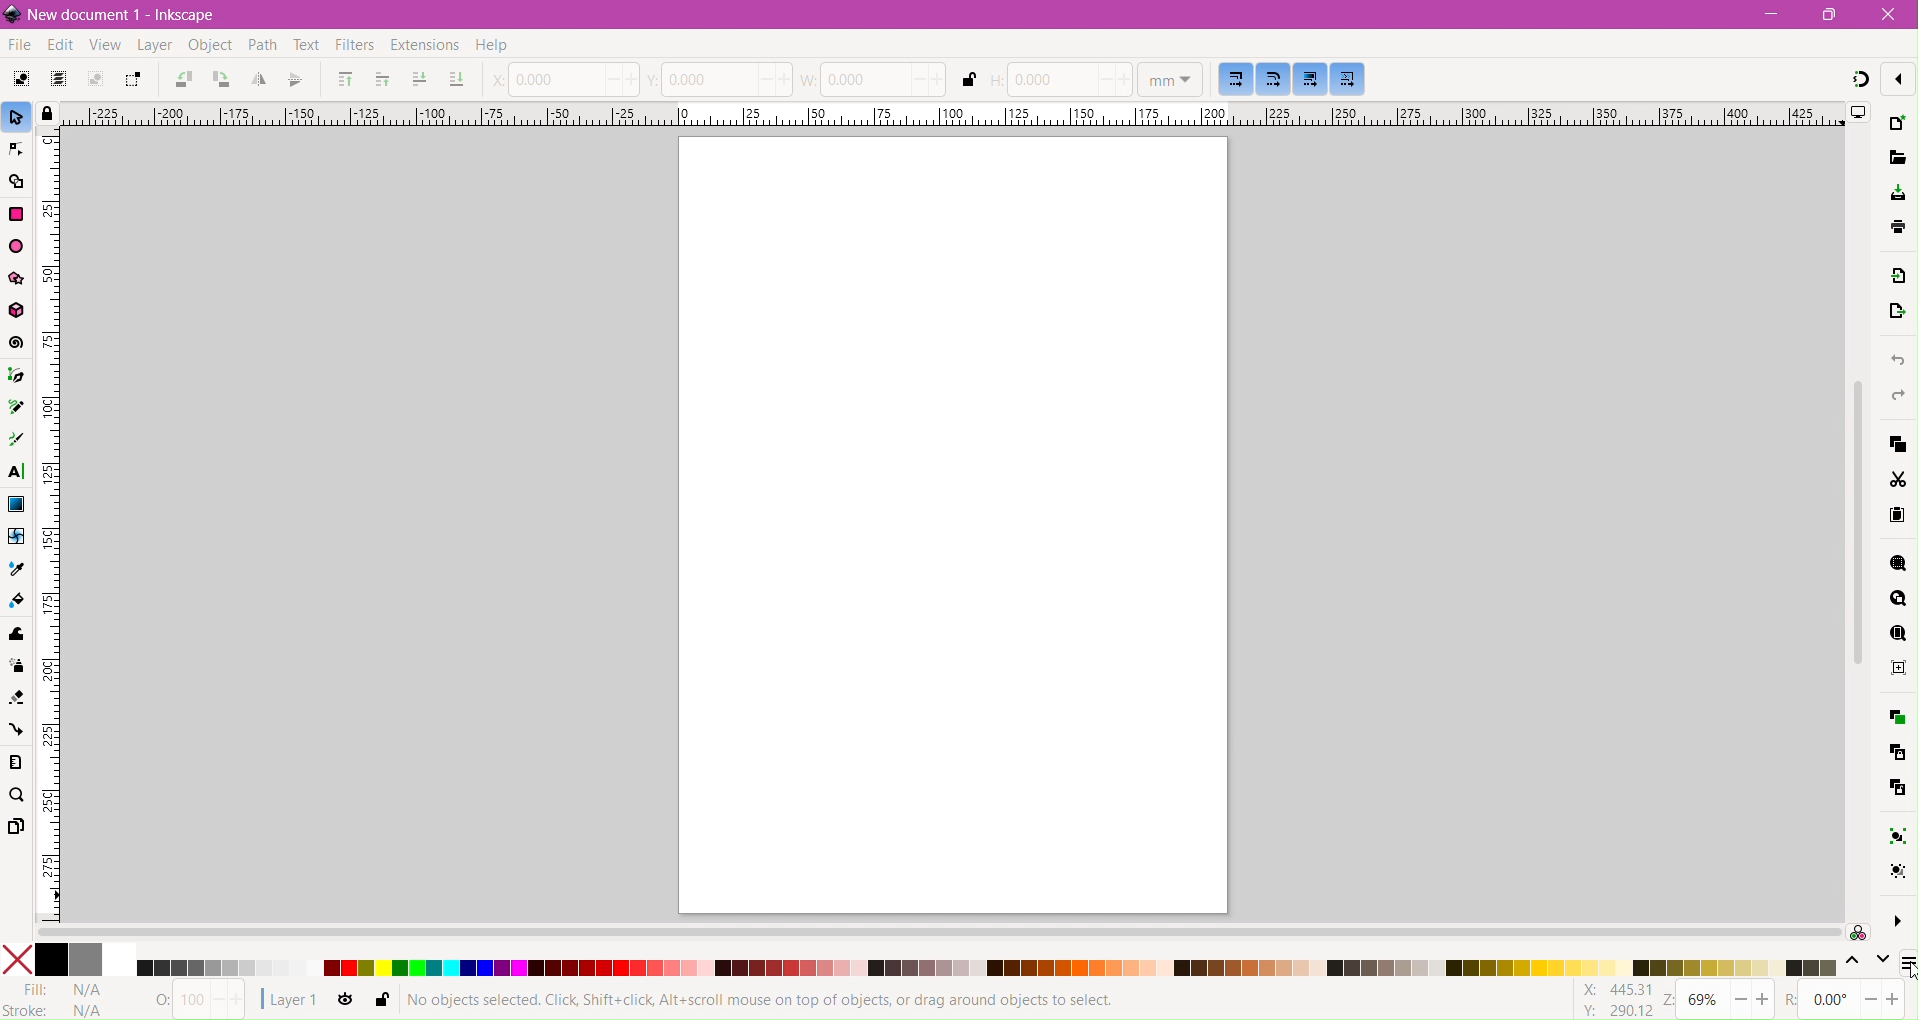  Describe the element at coordinates (1896, 159) in the screenshot. I see `Open File Dialog` at that location.